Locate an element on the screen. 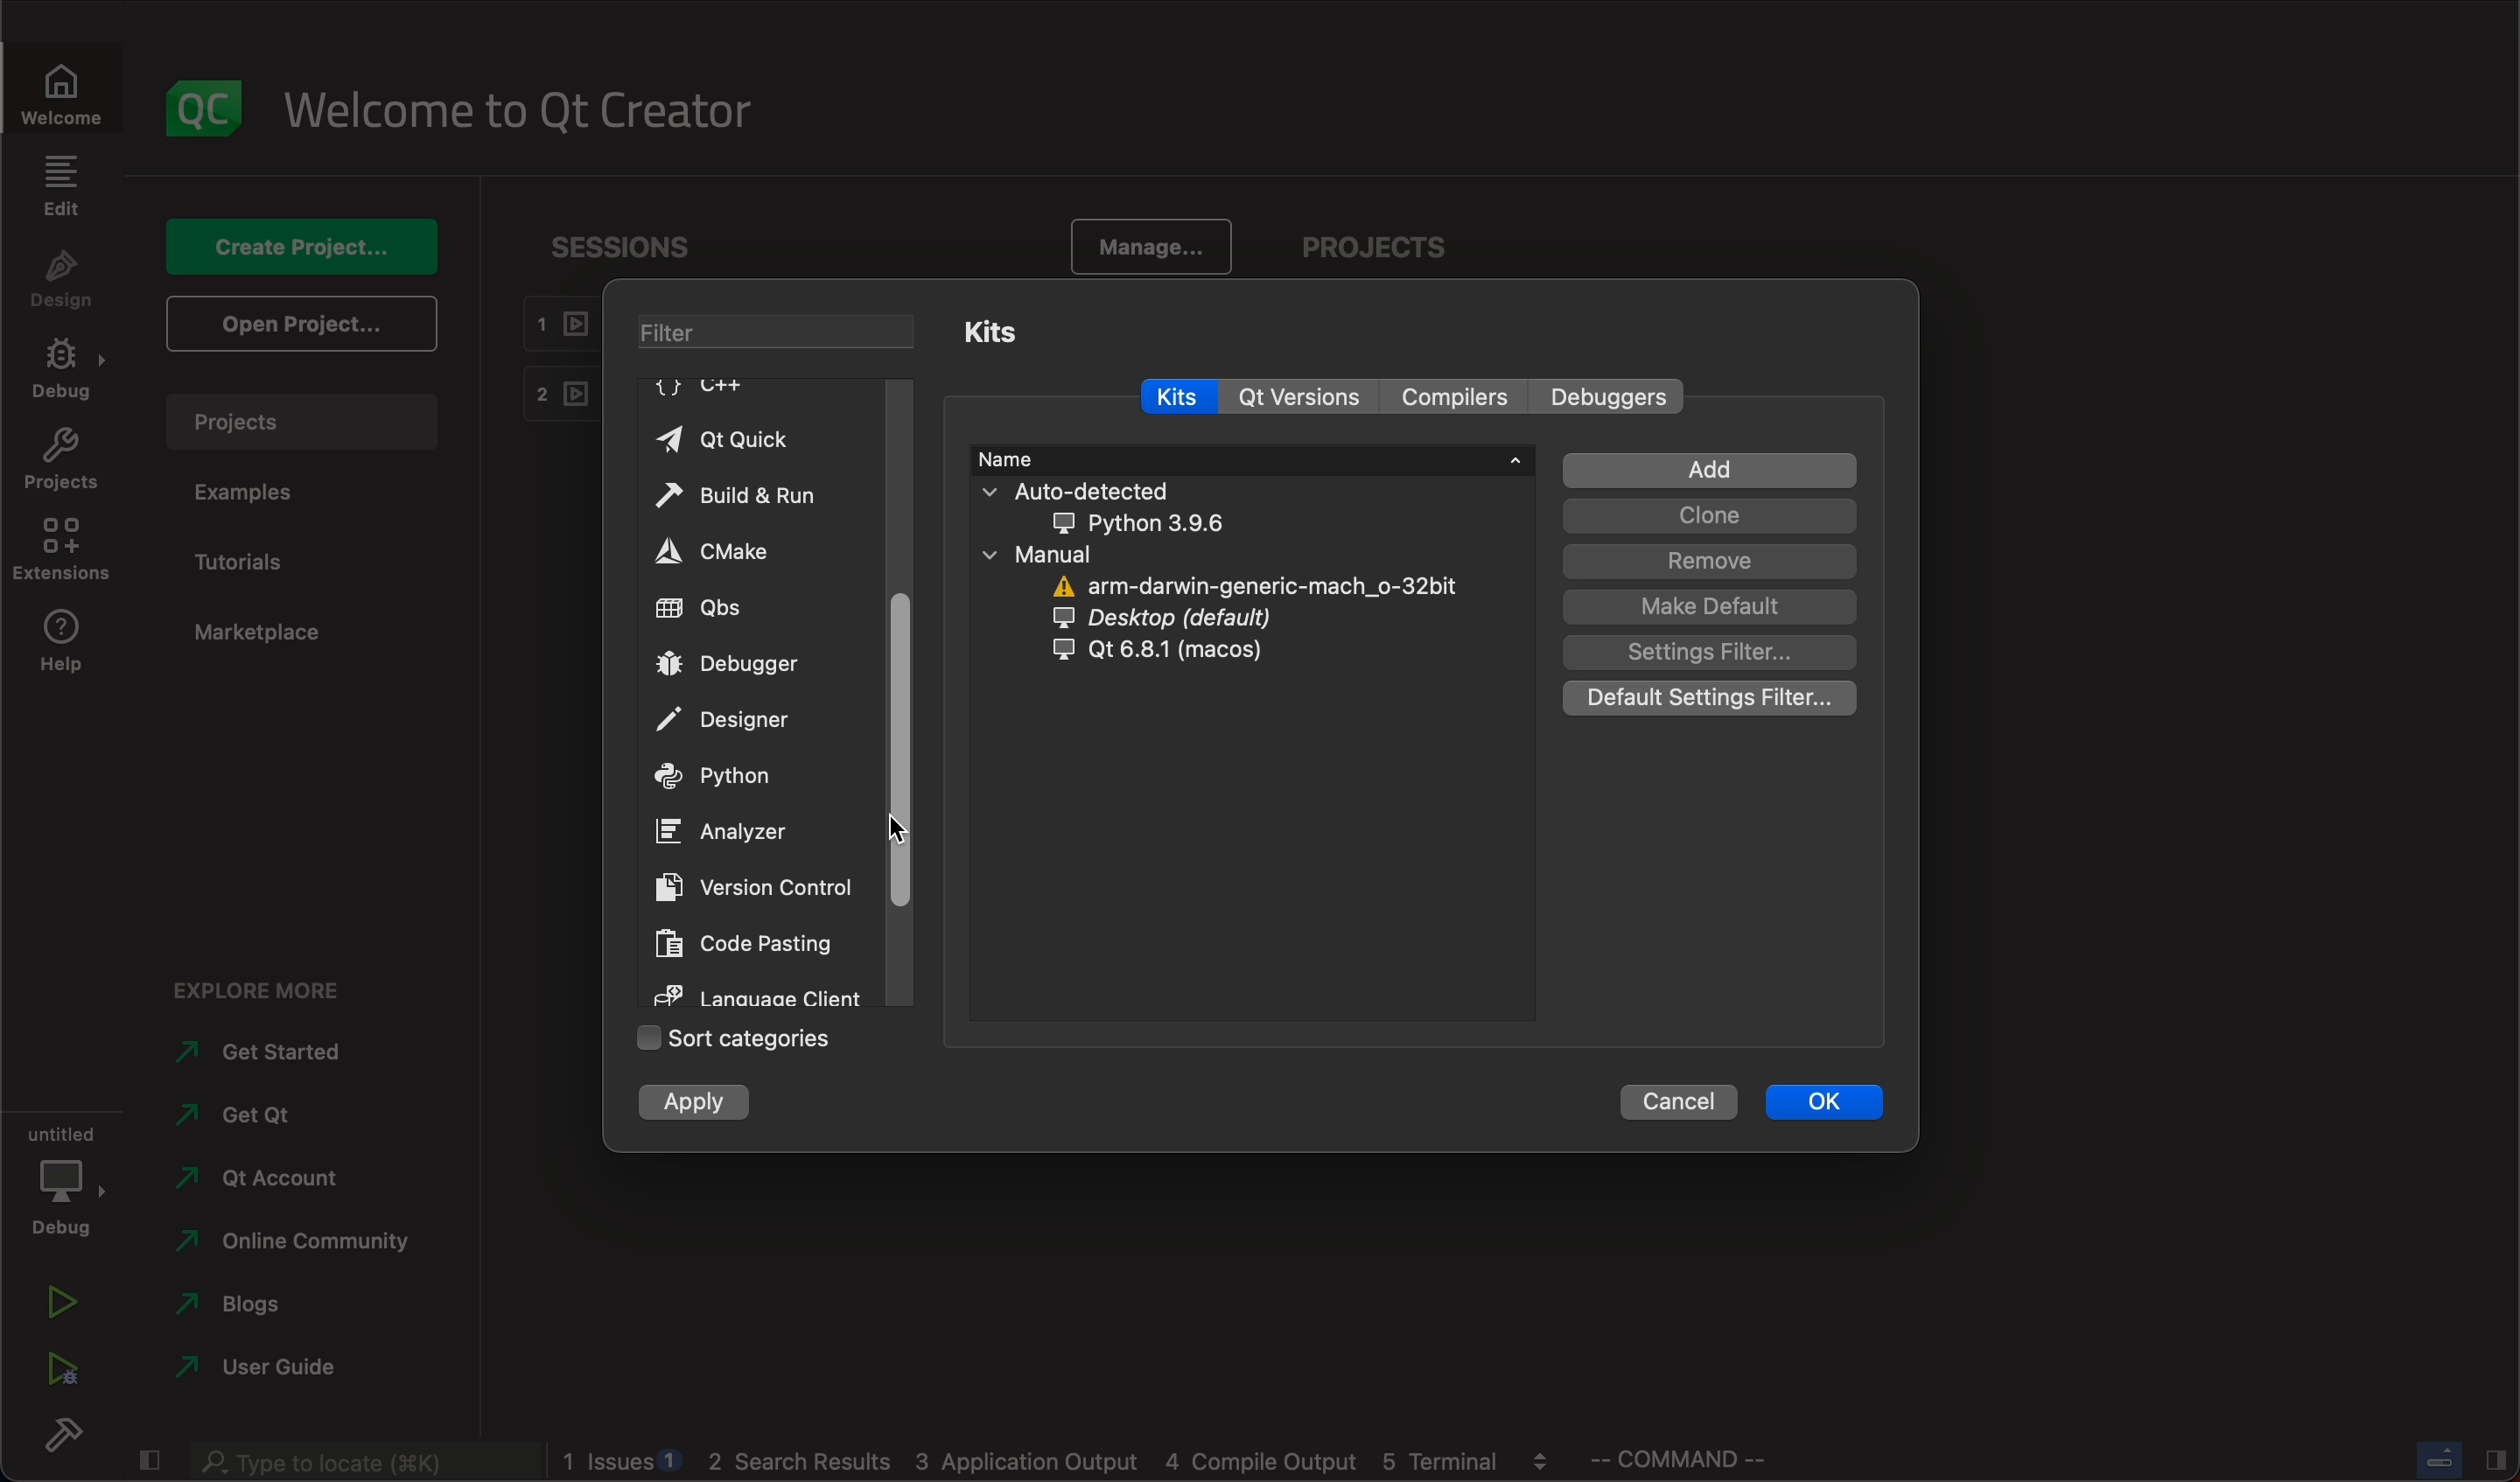 Image resolution: width=2520 pixels, height=1482 pixels. cancel is located at coordinates (1673, 1099).